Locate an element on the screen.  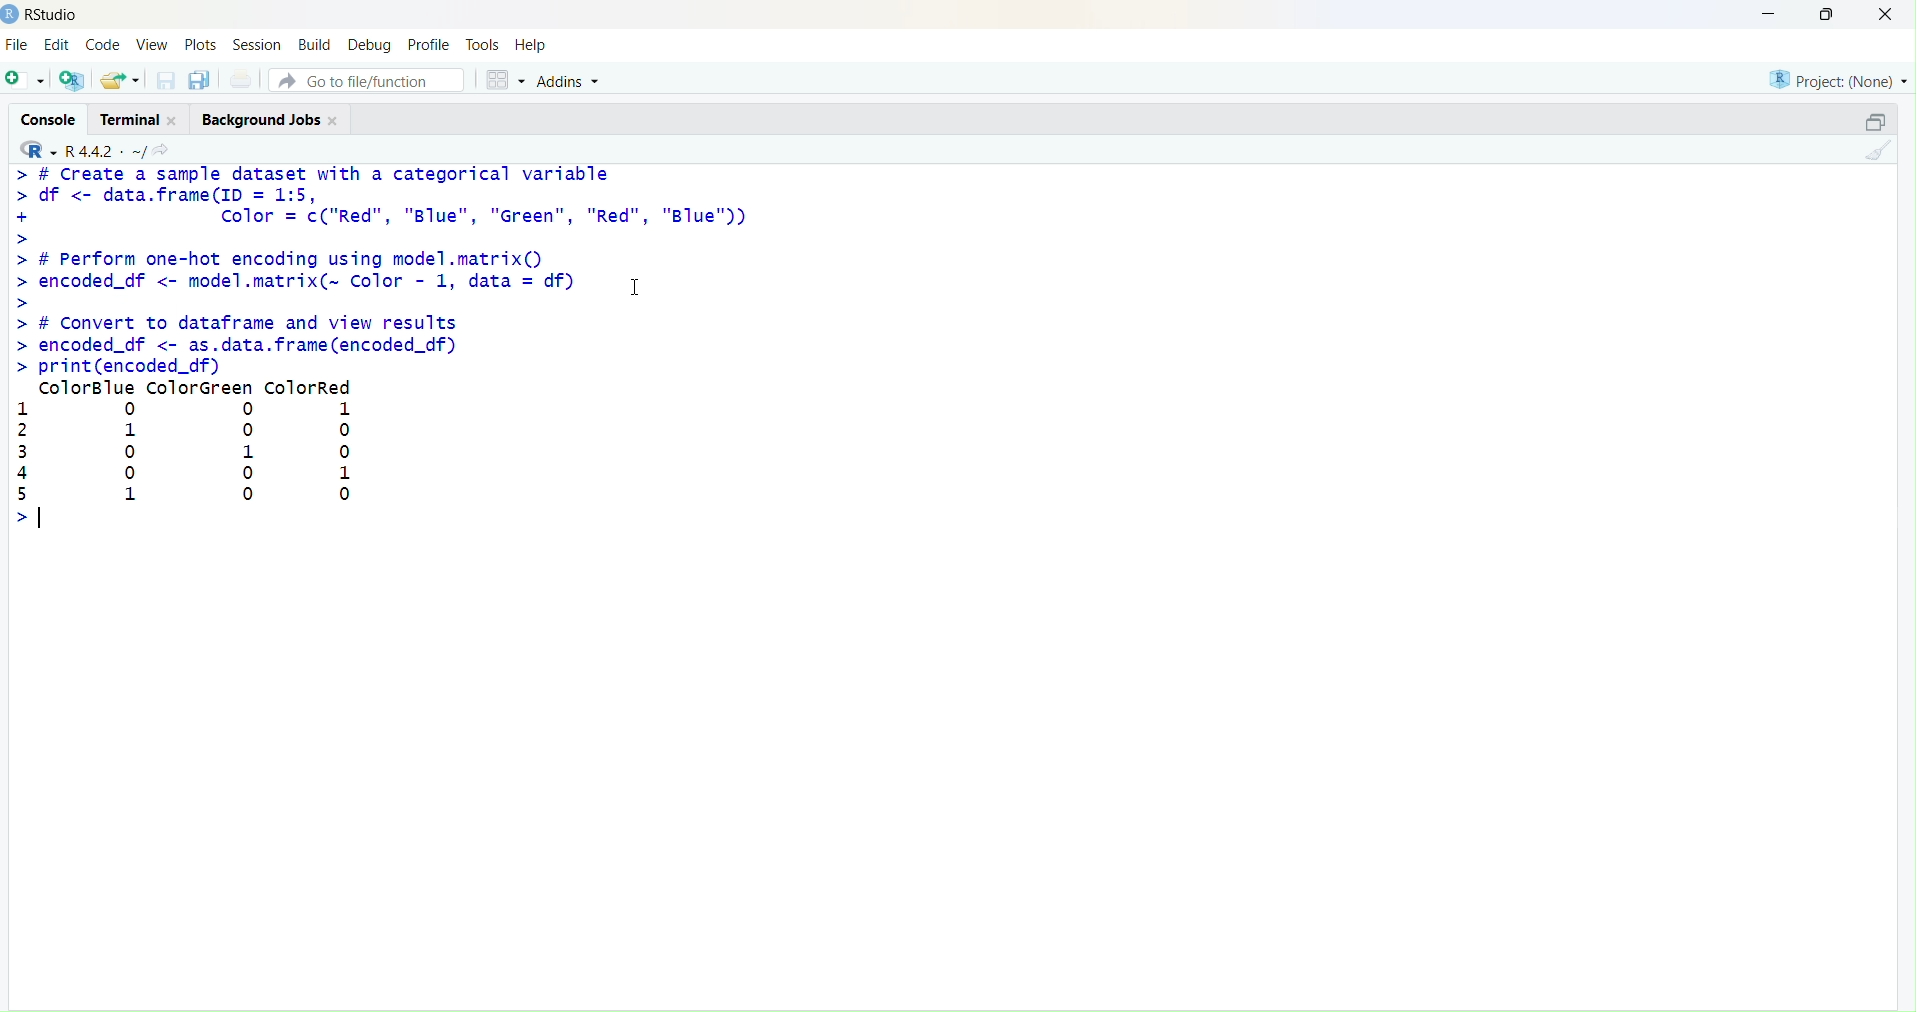
open in separate window  is located at coordinates (1876, 121).